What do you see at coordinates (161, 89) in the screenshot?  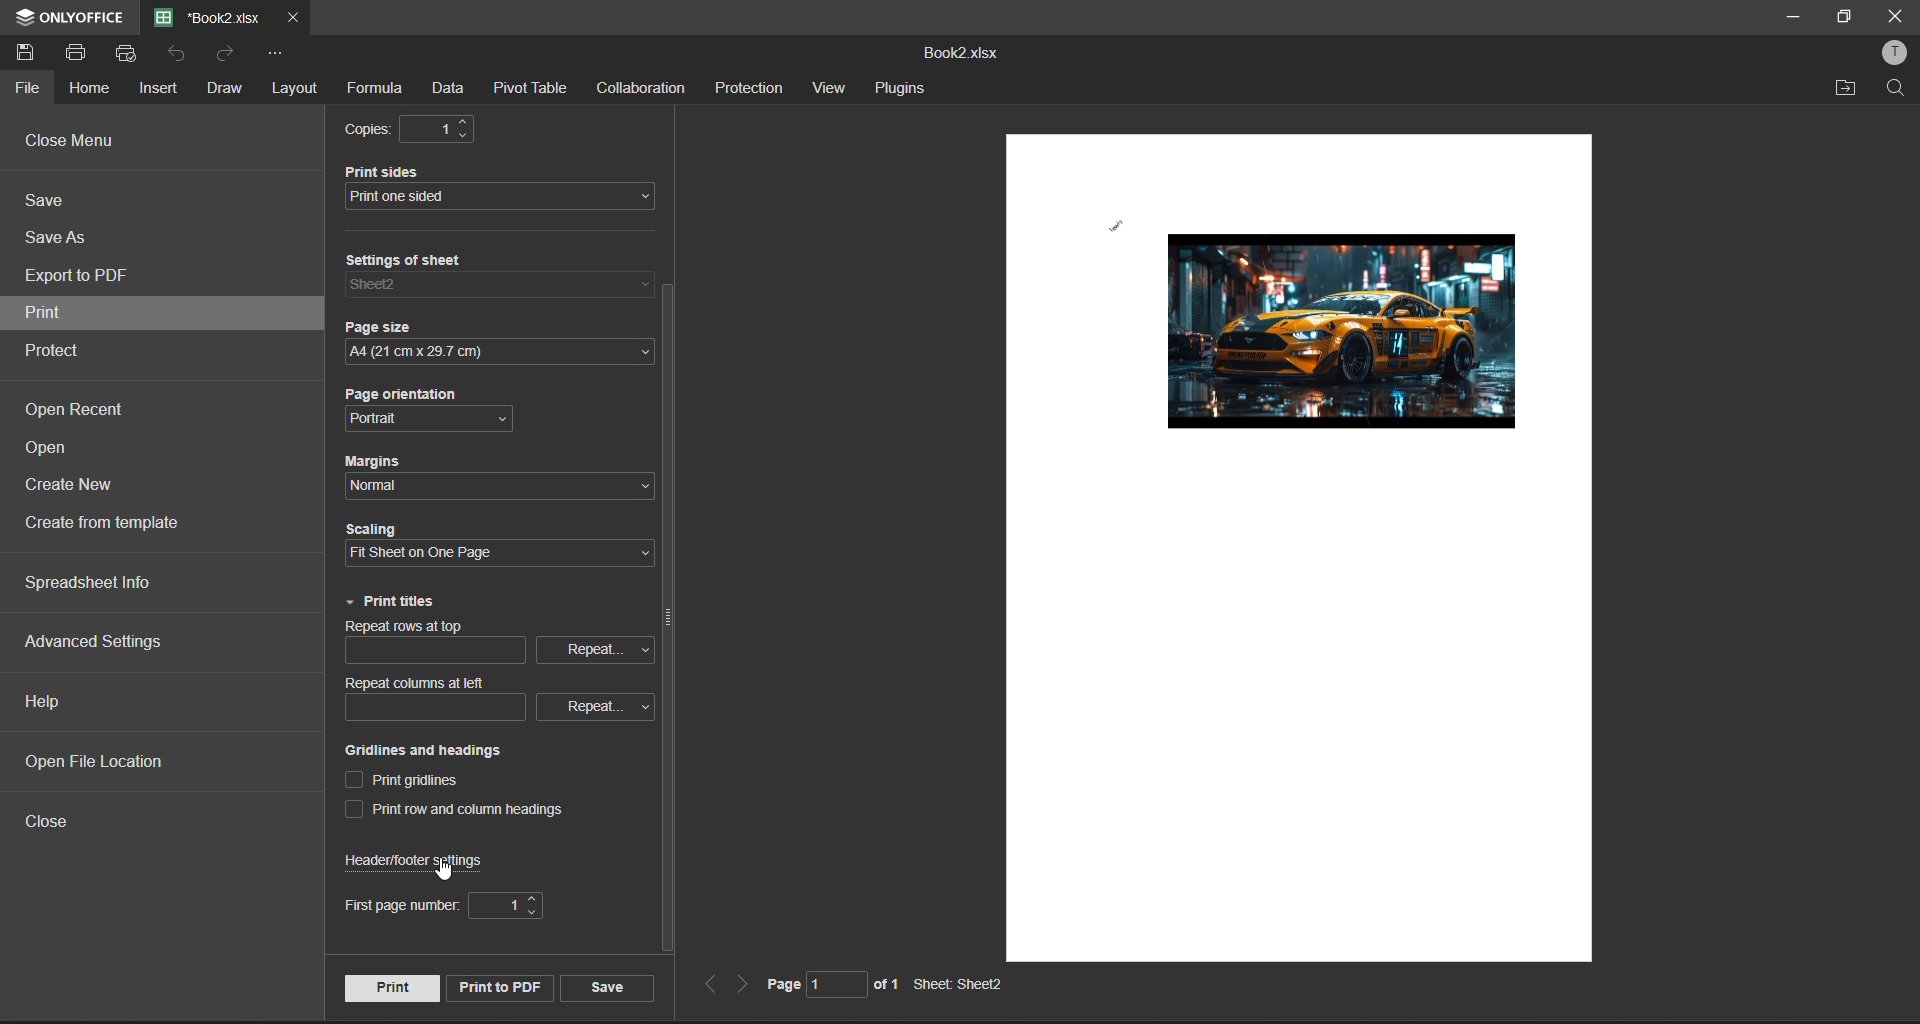 I see `insert` at bounding box center [161, 89].